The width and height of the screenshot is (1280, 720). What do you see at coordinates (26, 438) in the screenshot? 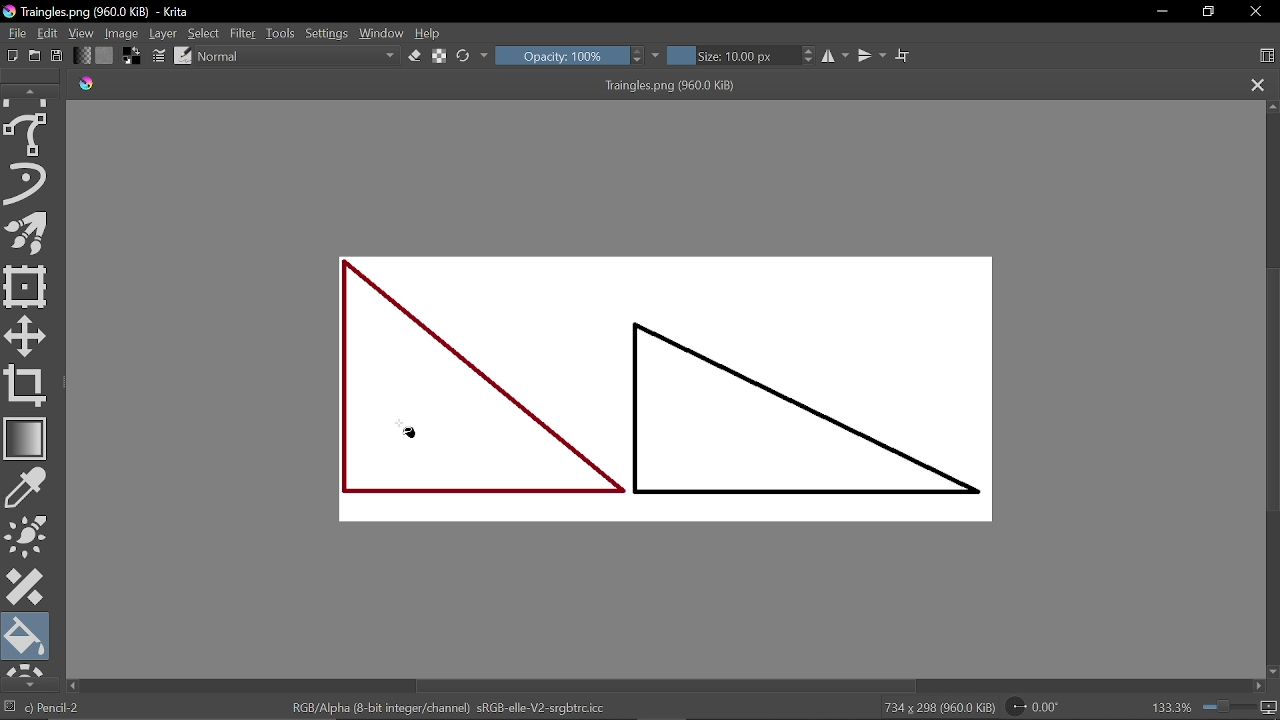
I see `Gradient` at bounding box center [26, 438].